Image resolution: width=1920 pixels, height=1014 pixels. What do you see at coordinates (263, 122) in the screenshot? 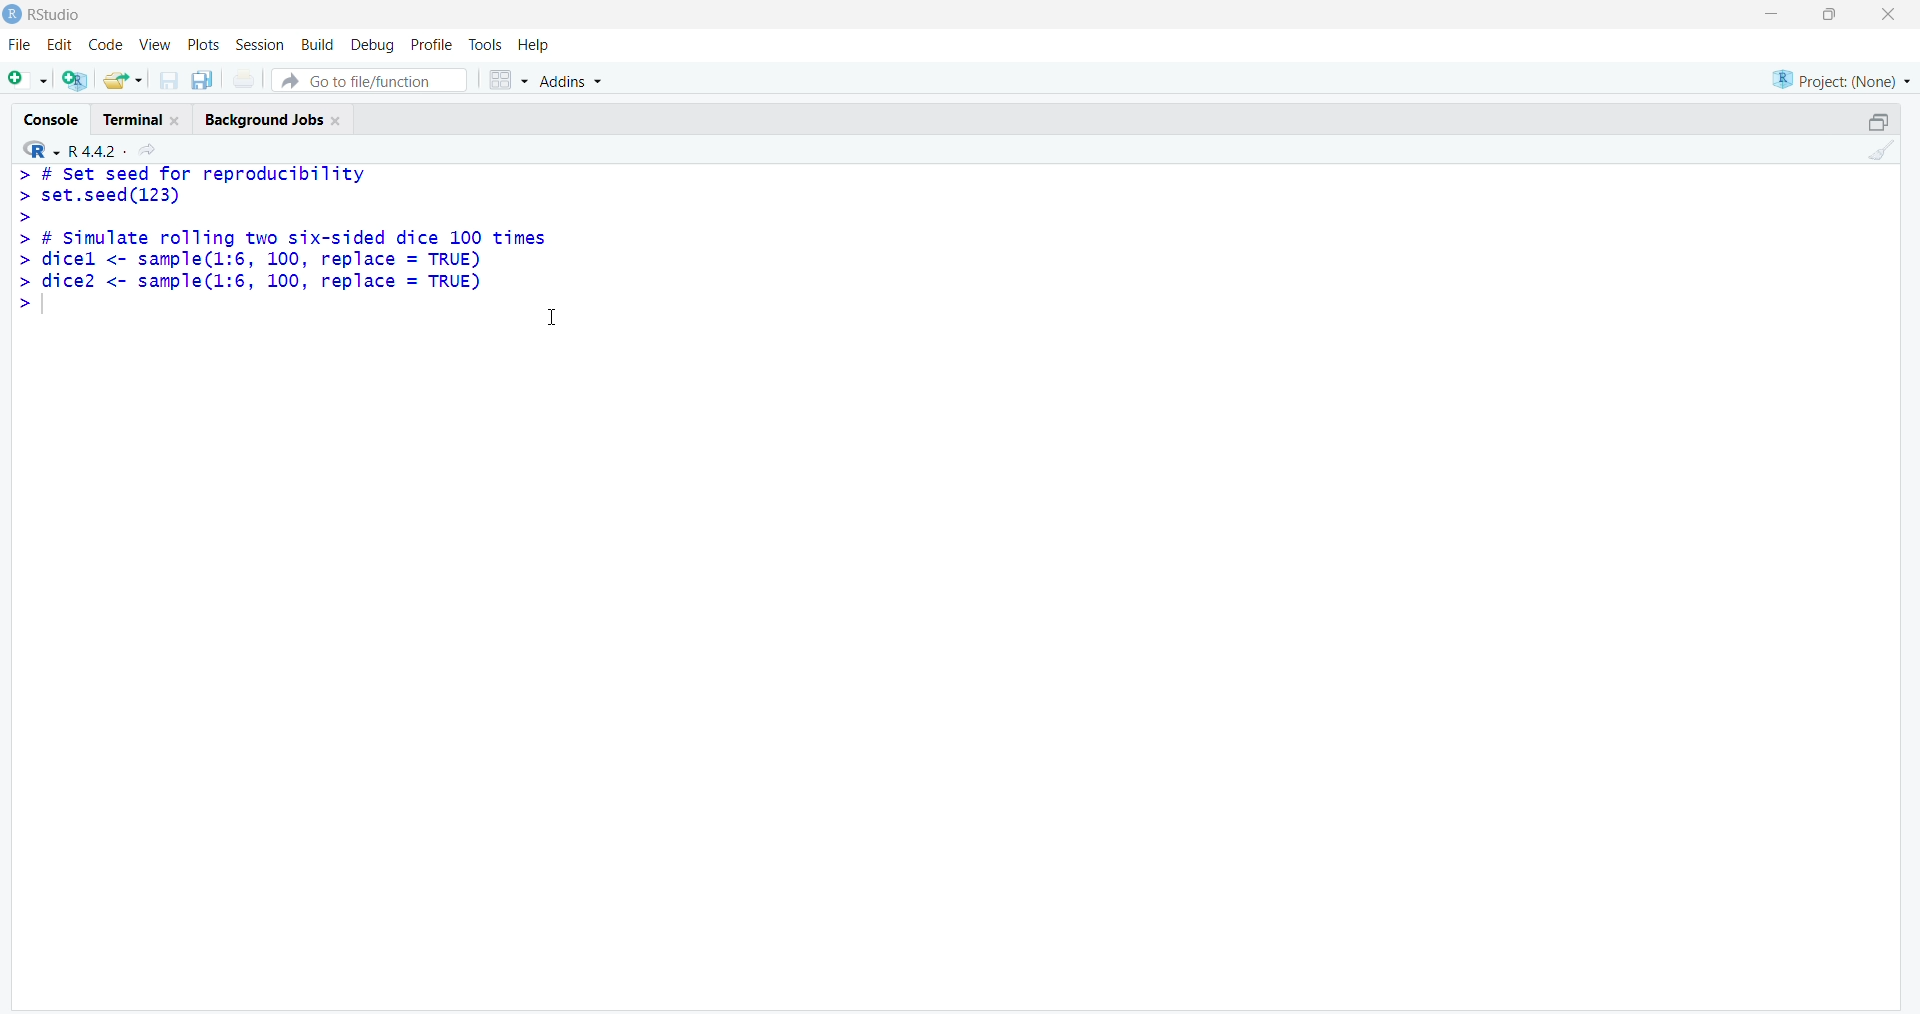
I see `Background jobs` at bounding box center [263, 122].